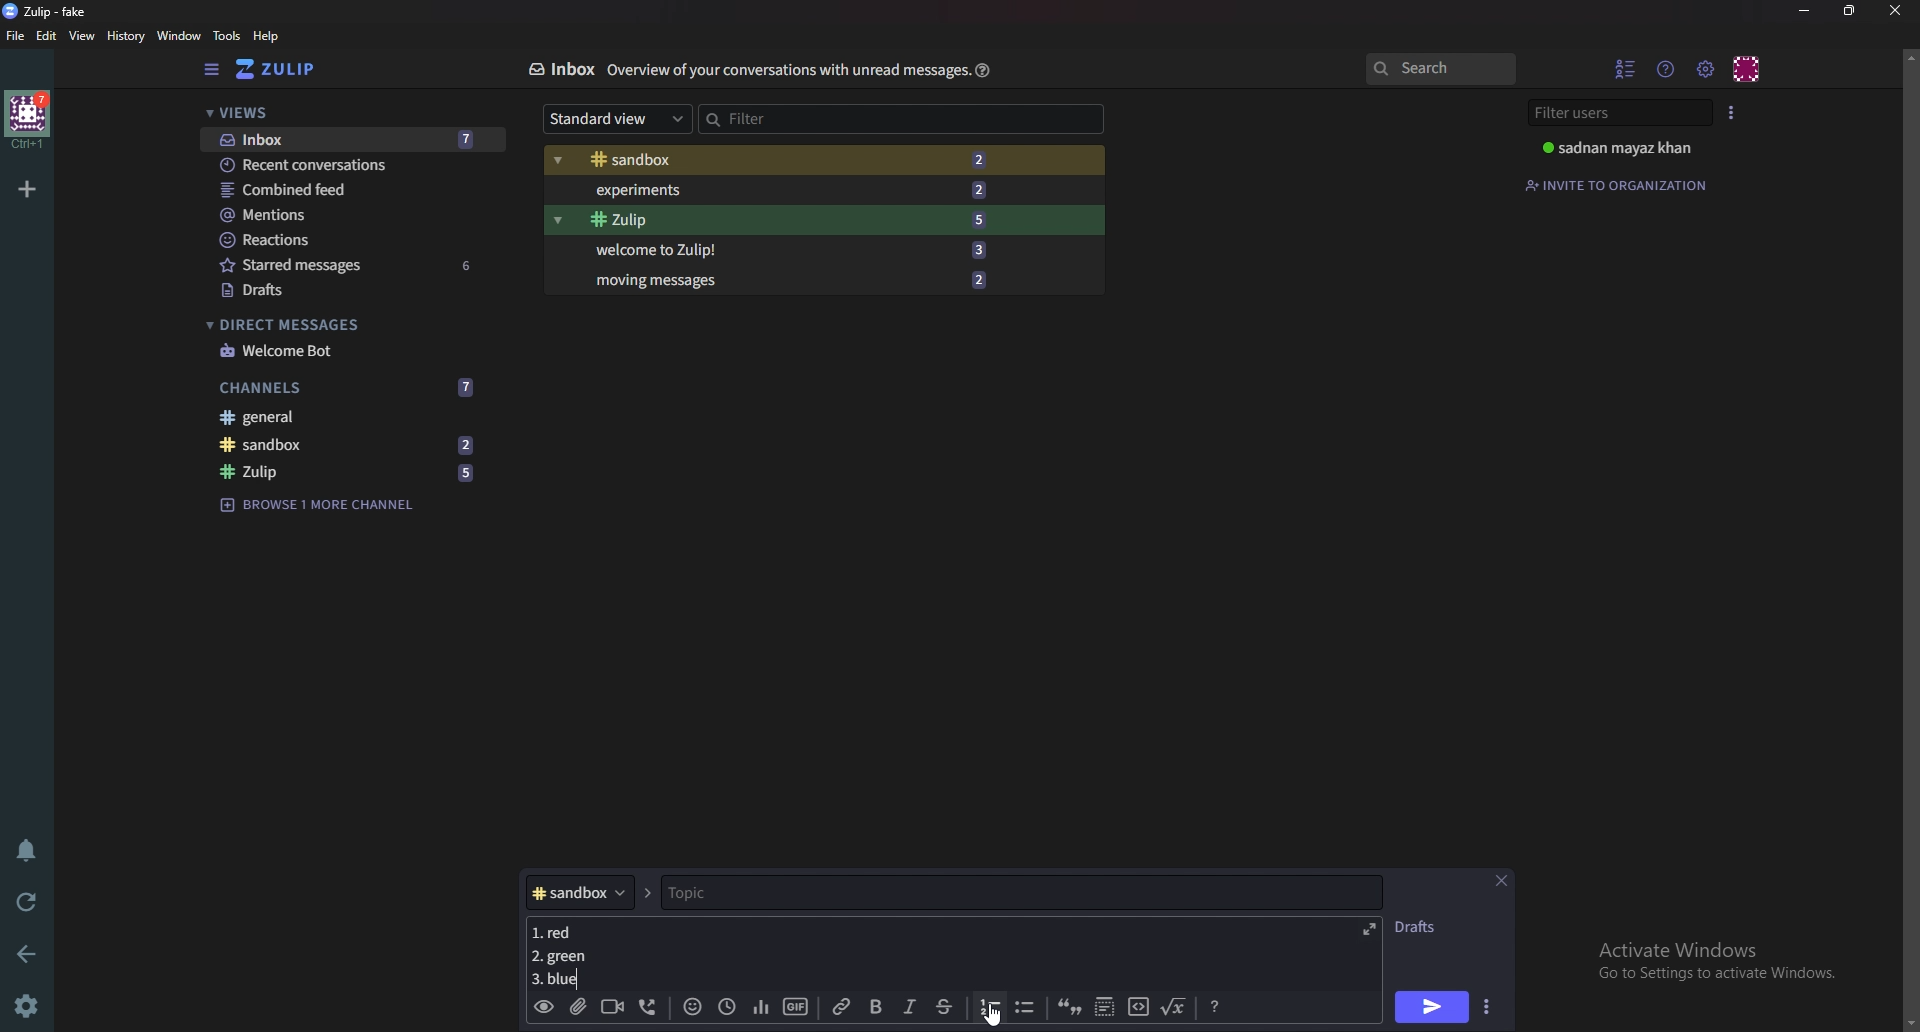 The image size is (1920, 1032). Describe the element at coordinates (1214, 1007) in the screenshot. I see `Message formatting` at that location.